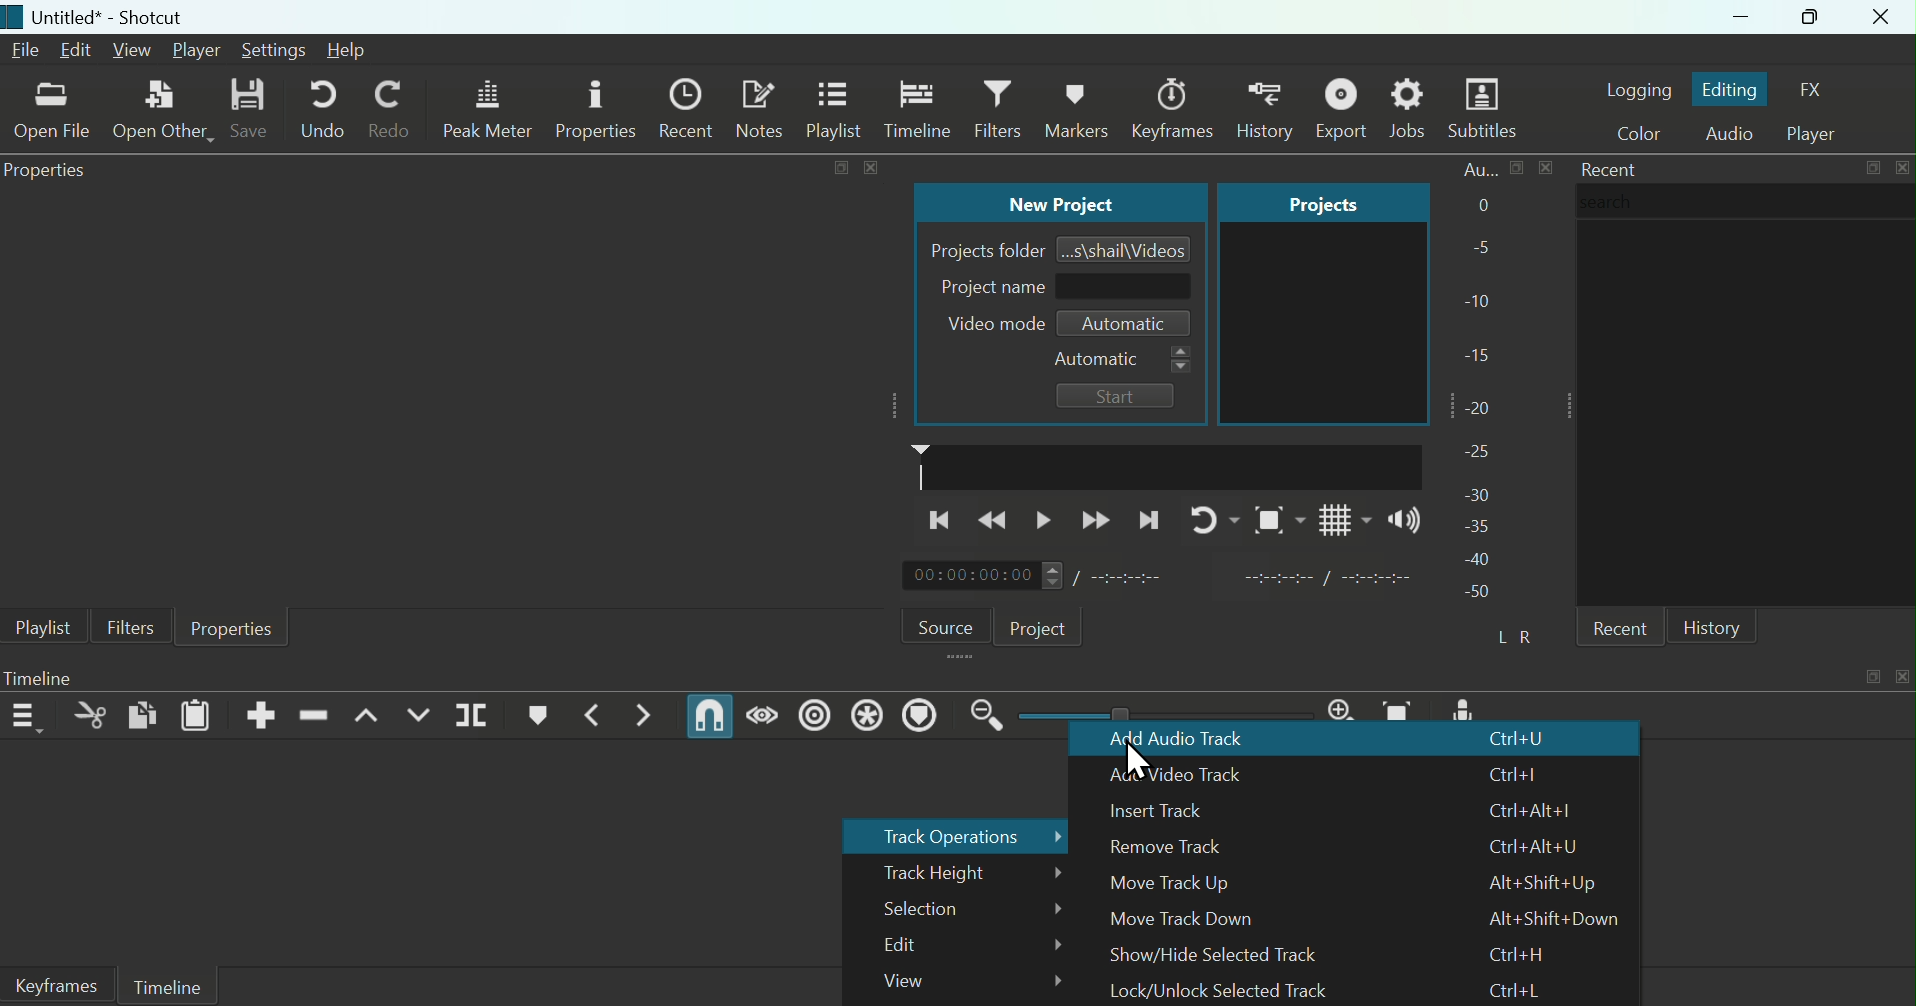 This screenshot has height=1006, width=1916. Describe the element at coordinates (1168, 465) in the screenshot. I see `timeline` at that location.